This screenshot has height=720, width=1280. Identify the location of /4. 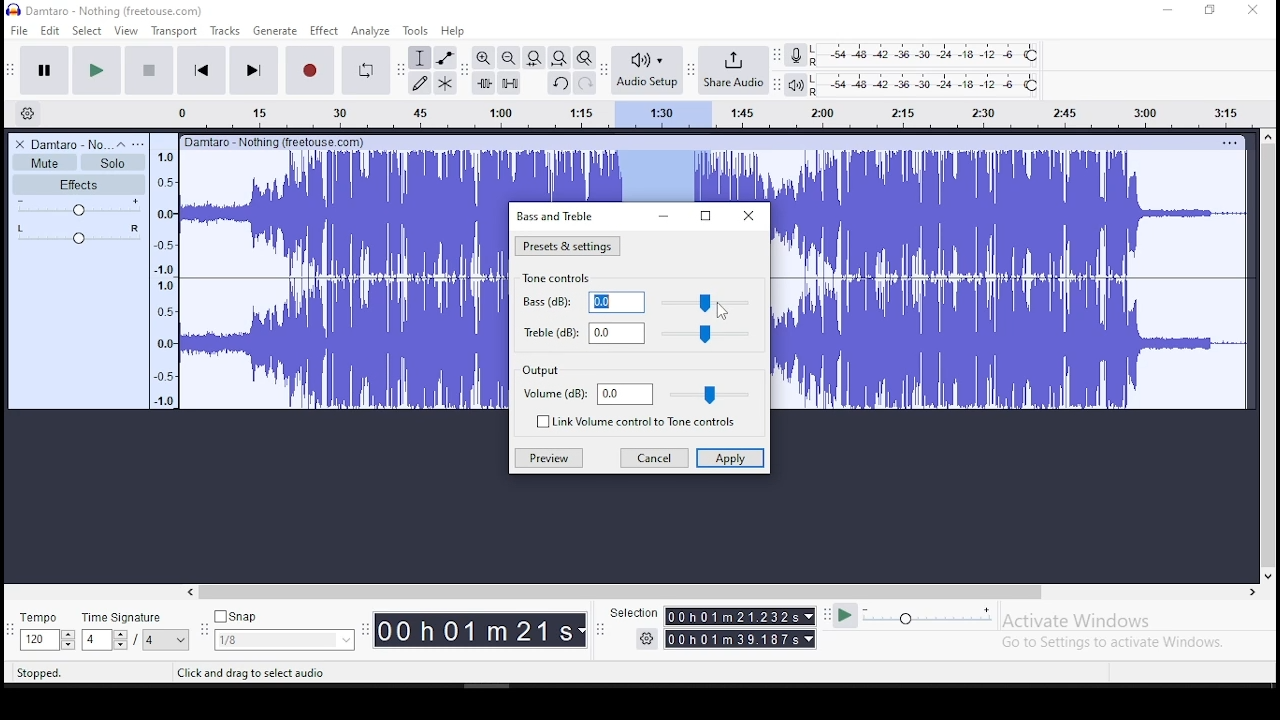
(150, 639).